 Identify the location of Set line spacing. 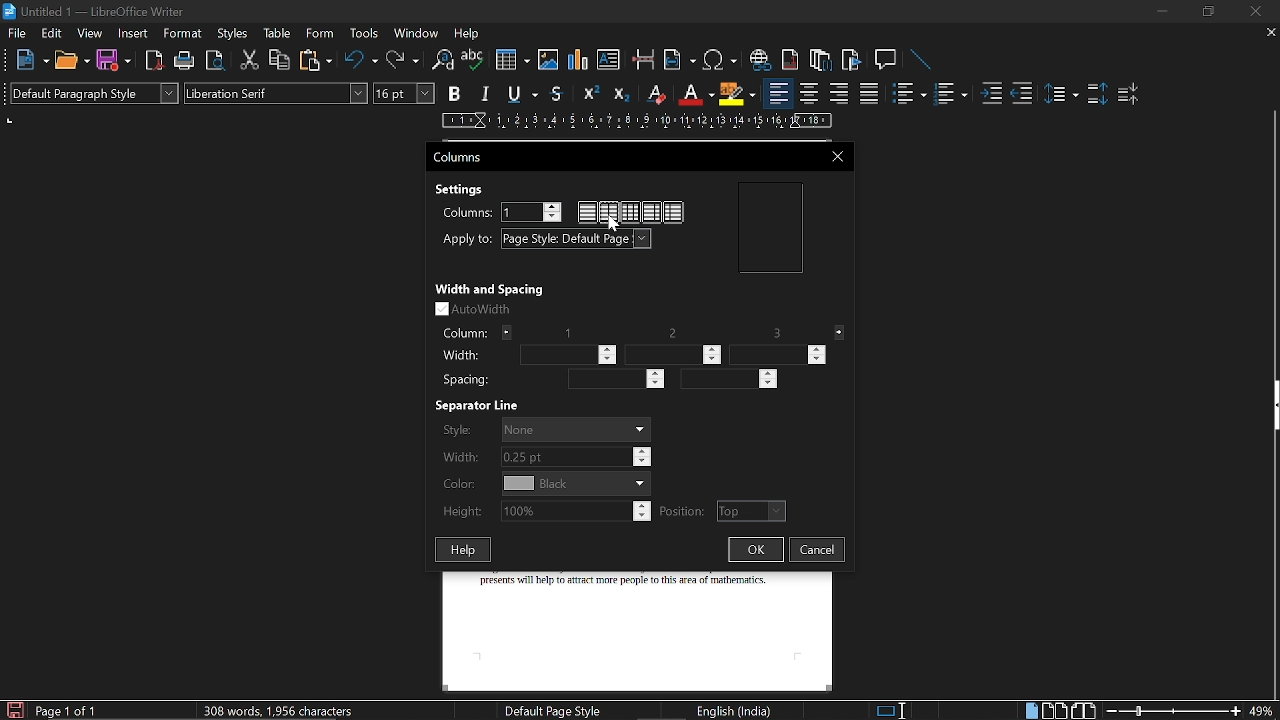
(1061, 94).